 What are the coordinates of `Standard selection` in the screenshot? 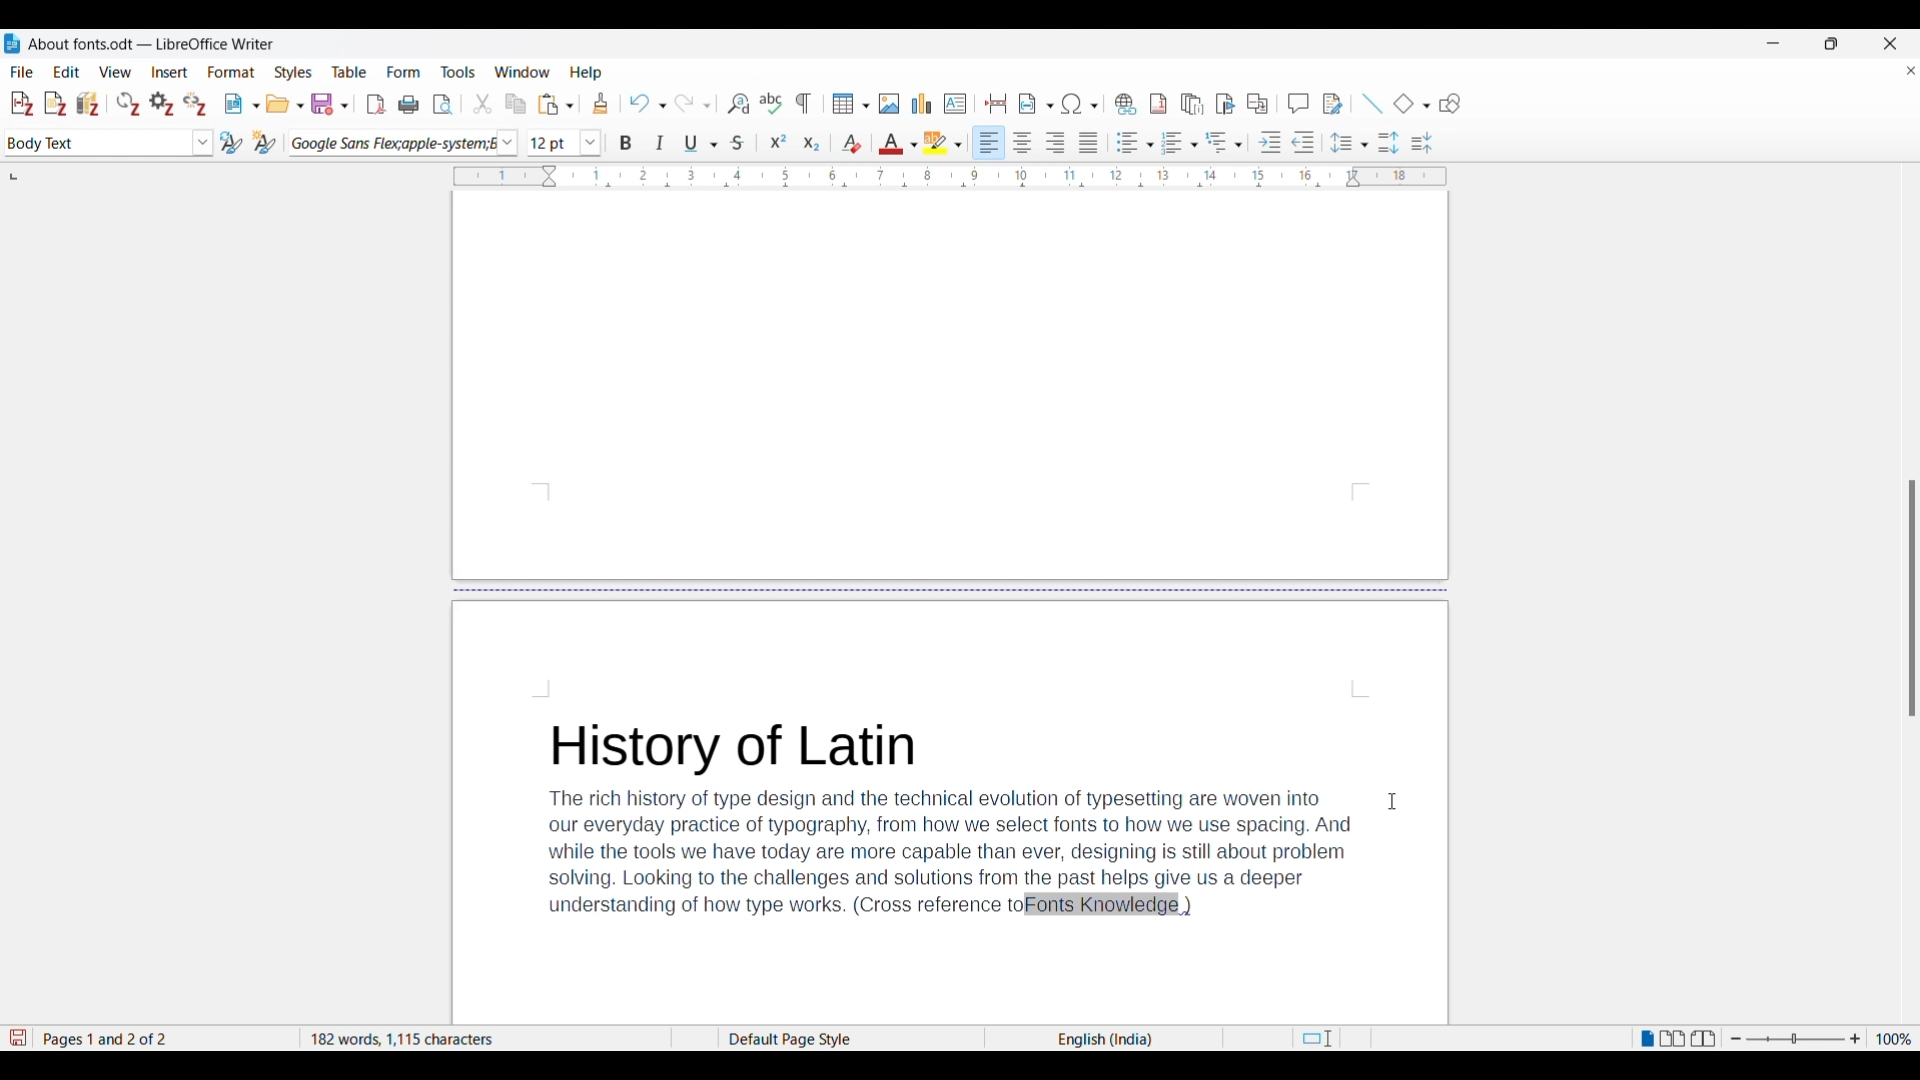 It's located at (1316, 1040).